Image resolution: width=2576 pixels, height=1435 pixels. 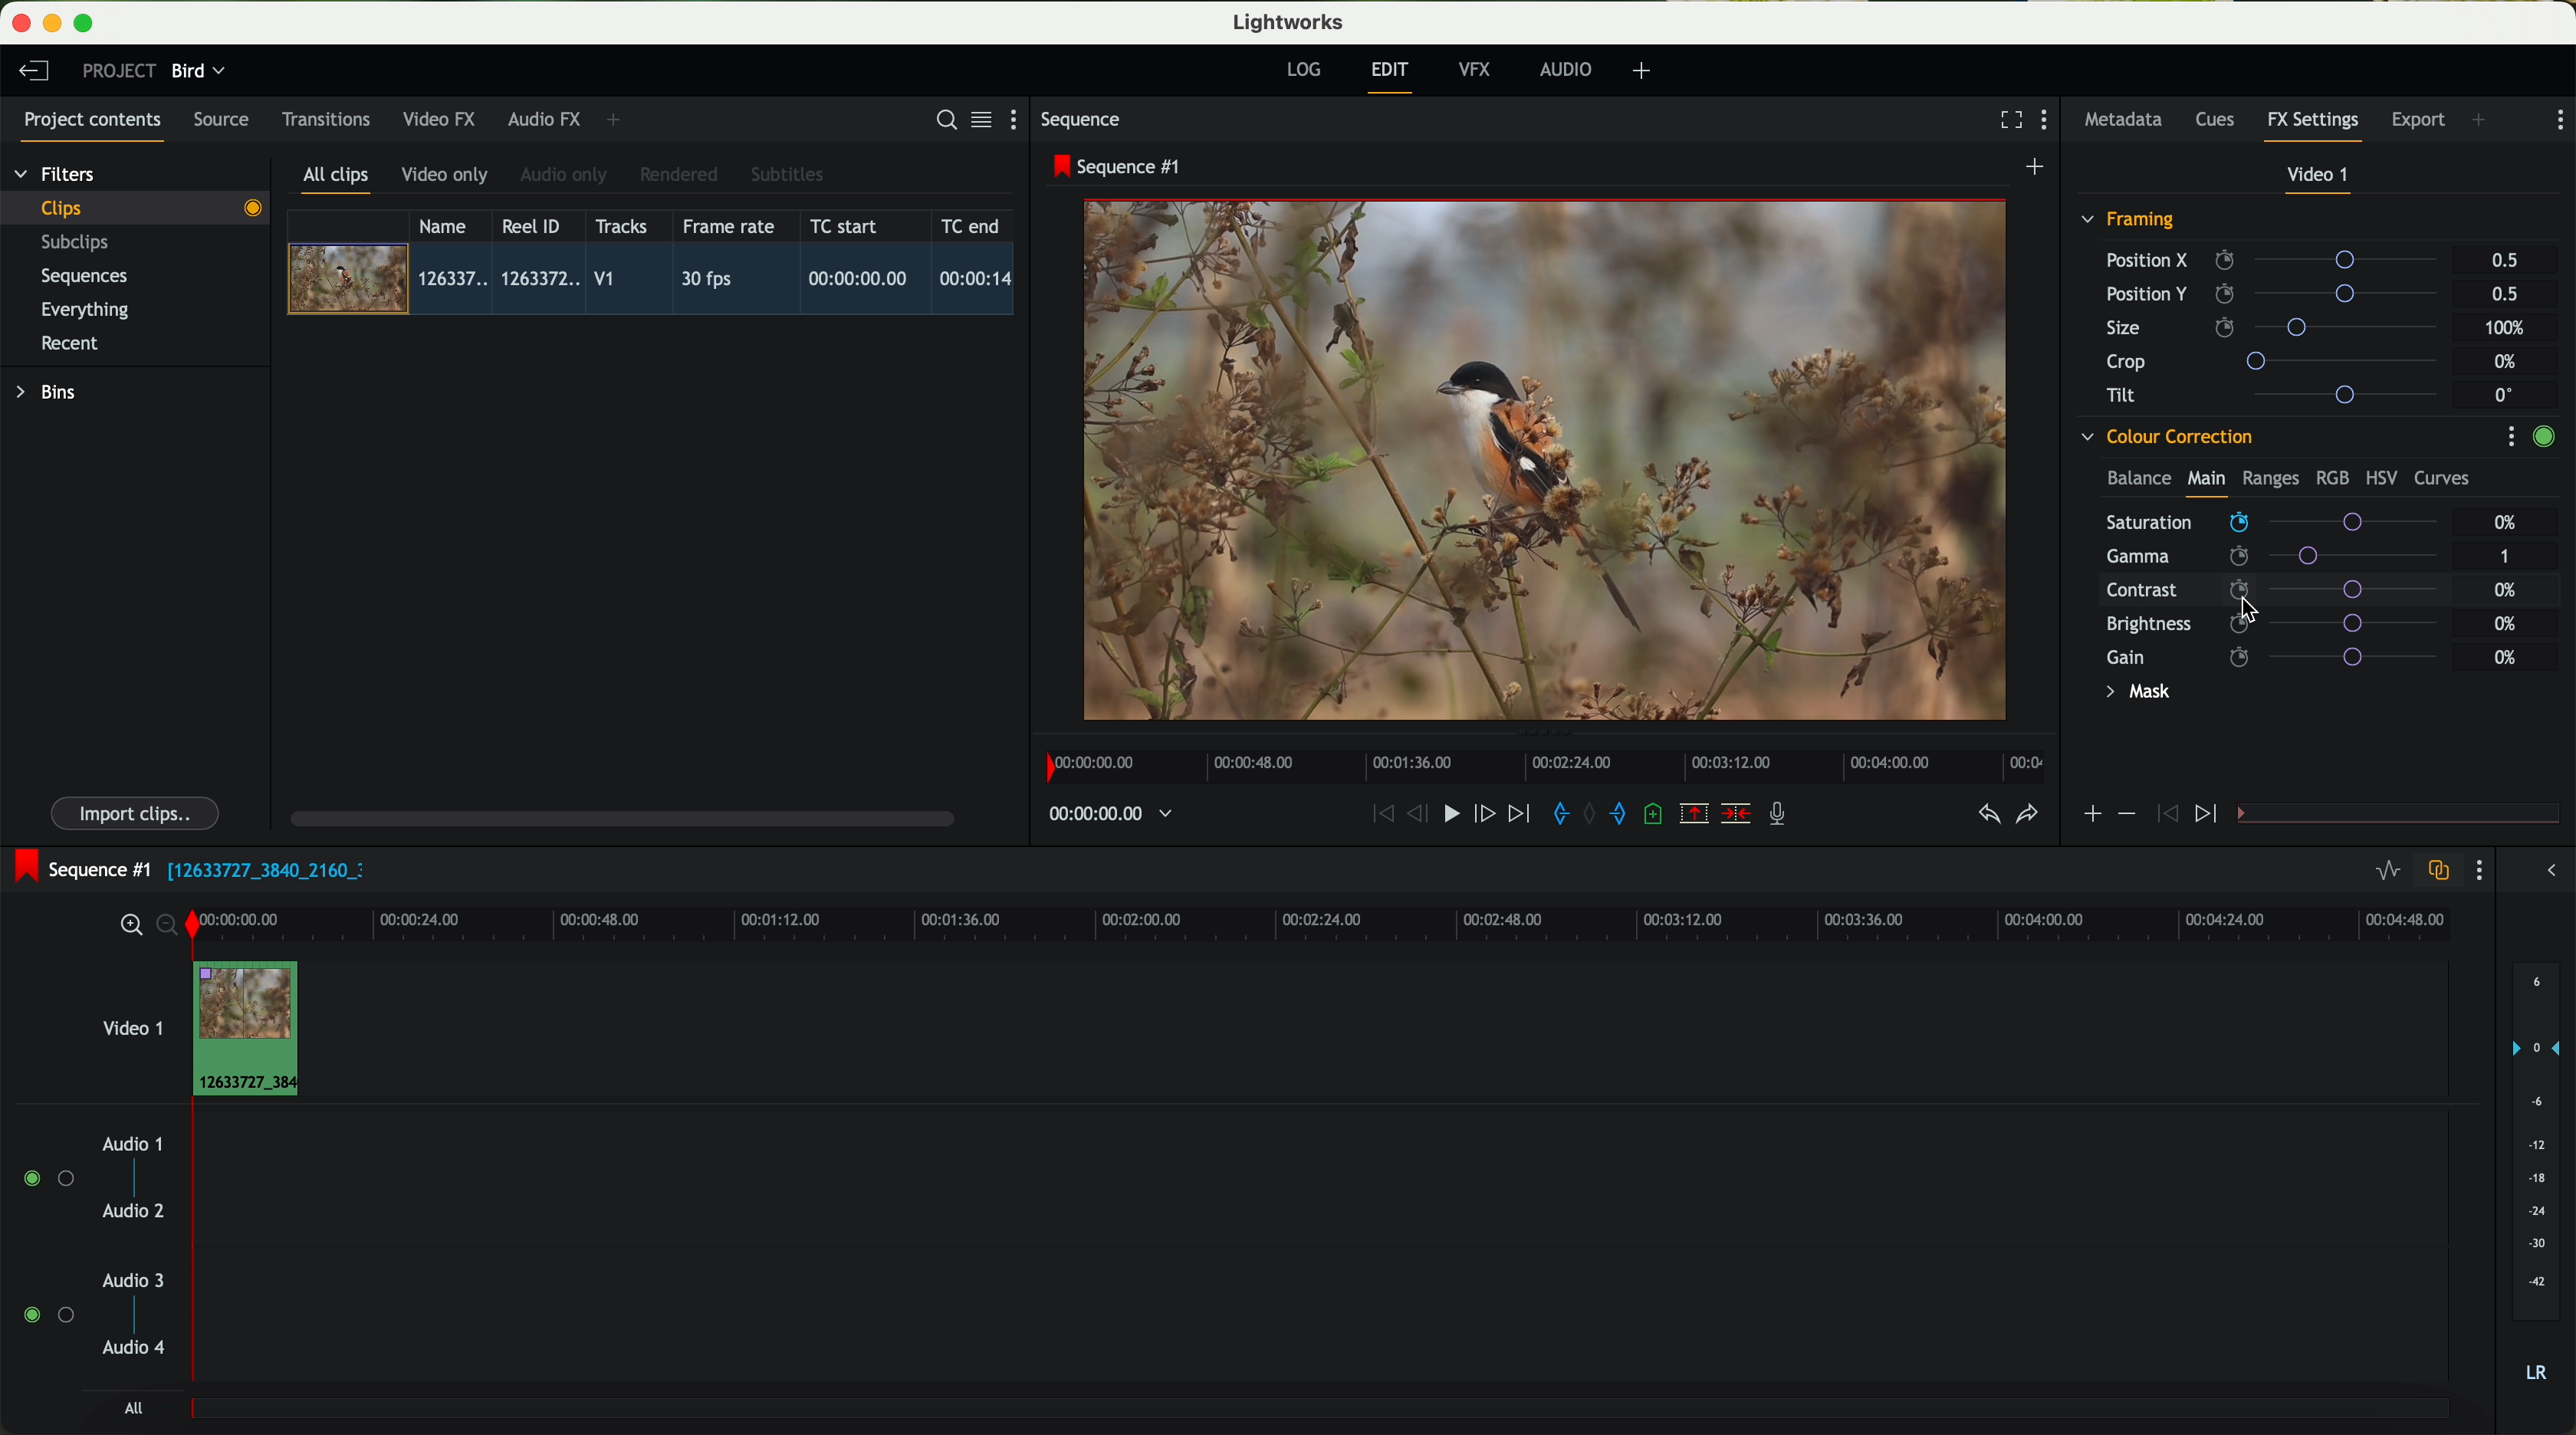 I want to click on all clips, so click(x=337, y=181).